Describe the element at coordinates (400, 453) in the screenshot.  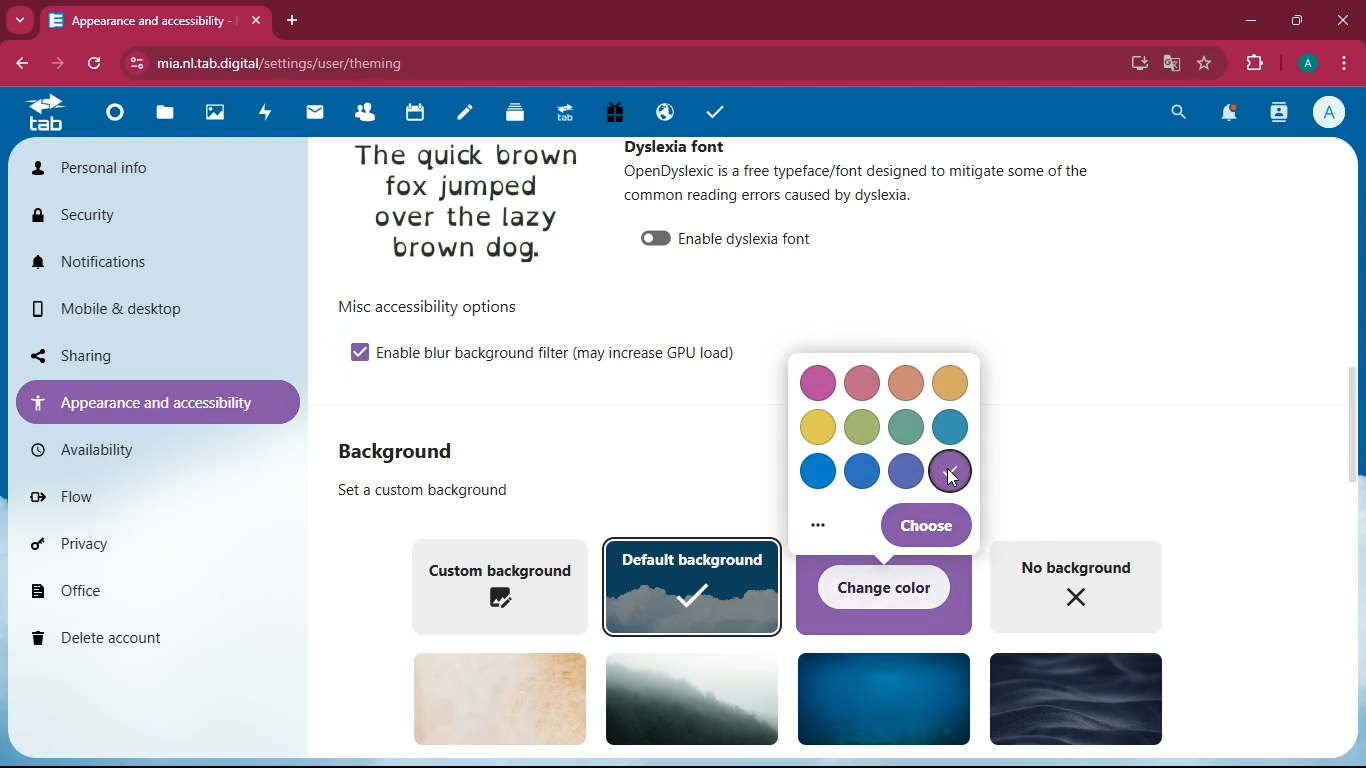
I see `background` at that location.